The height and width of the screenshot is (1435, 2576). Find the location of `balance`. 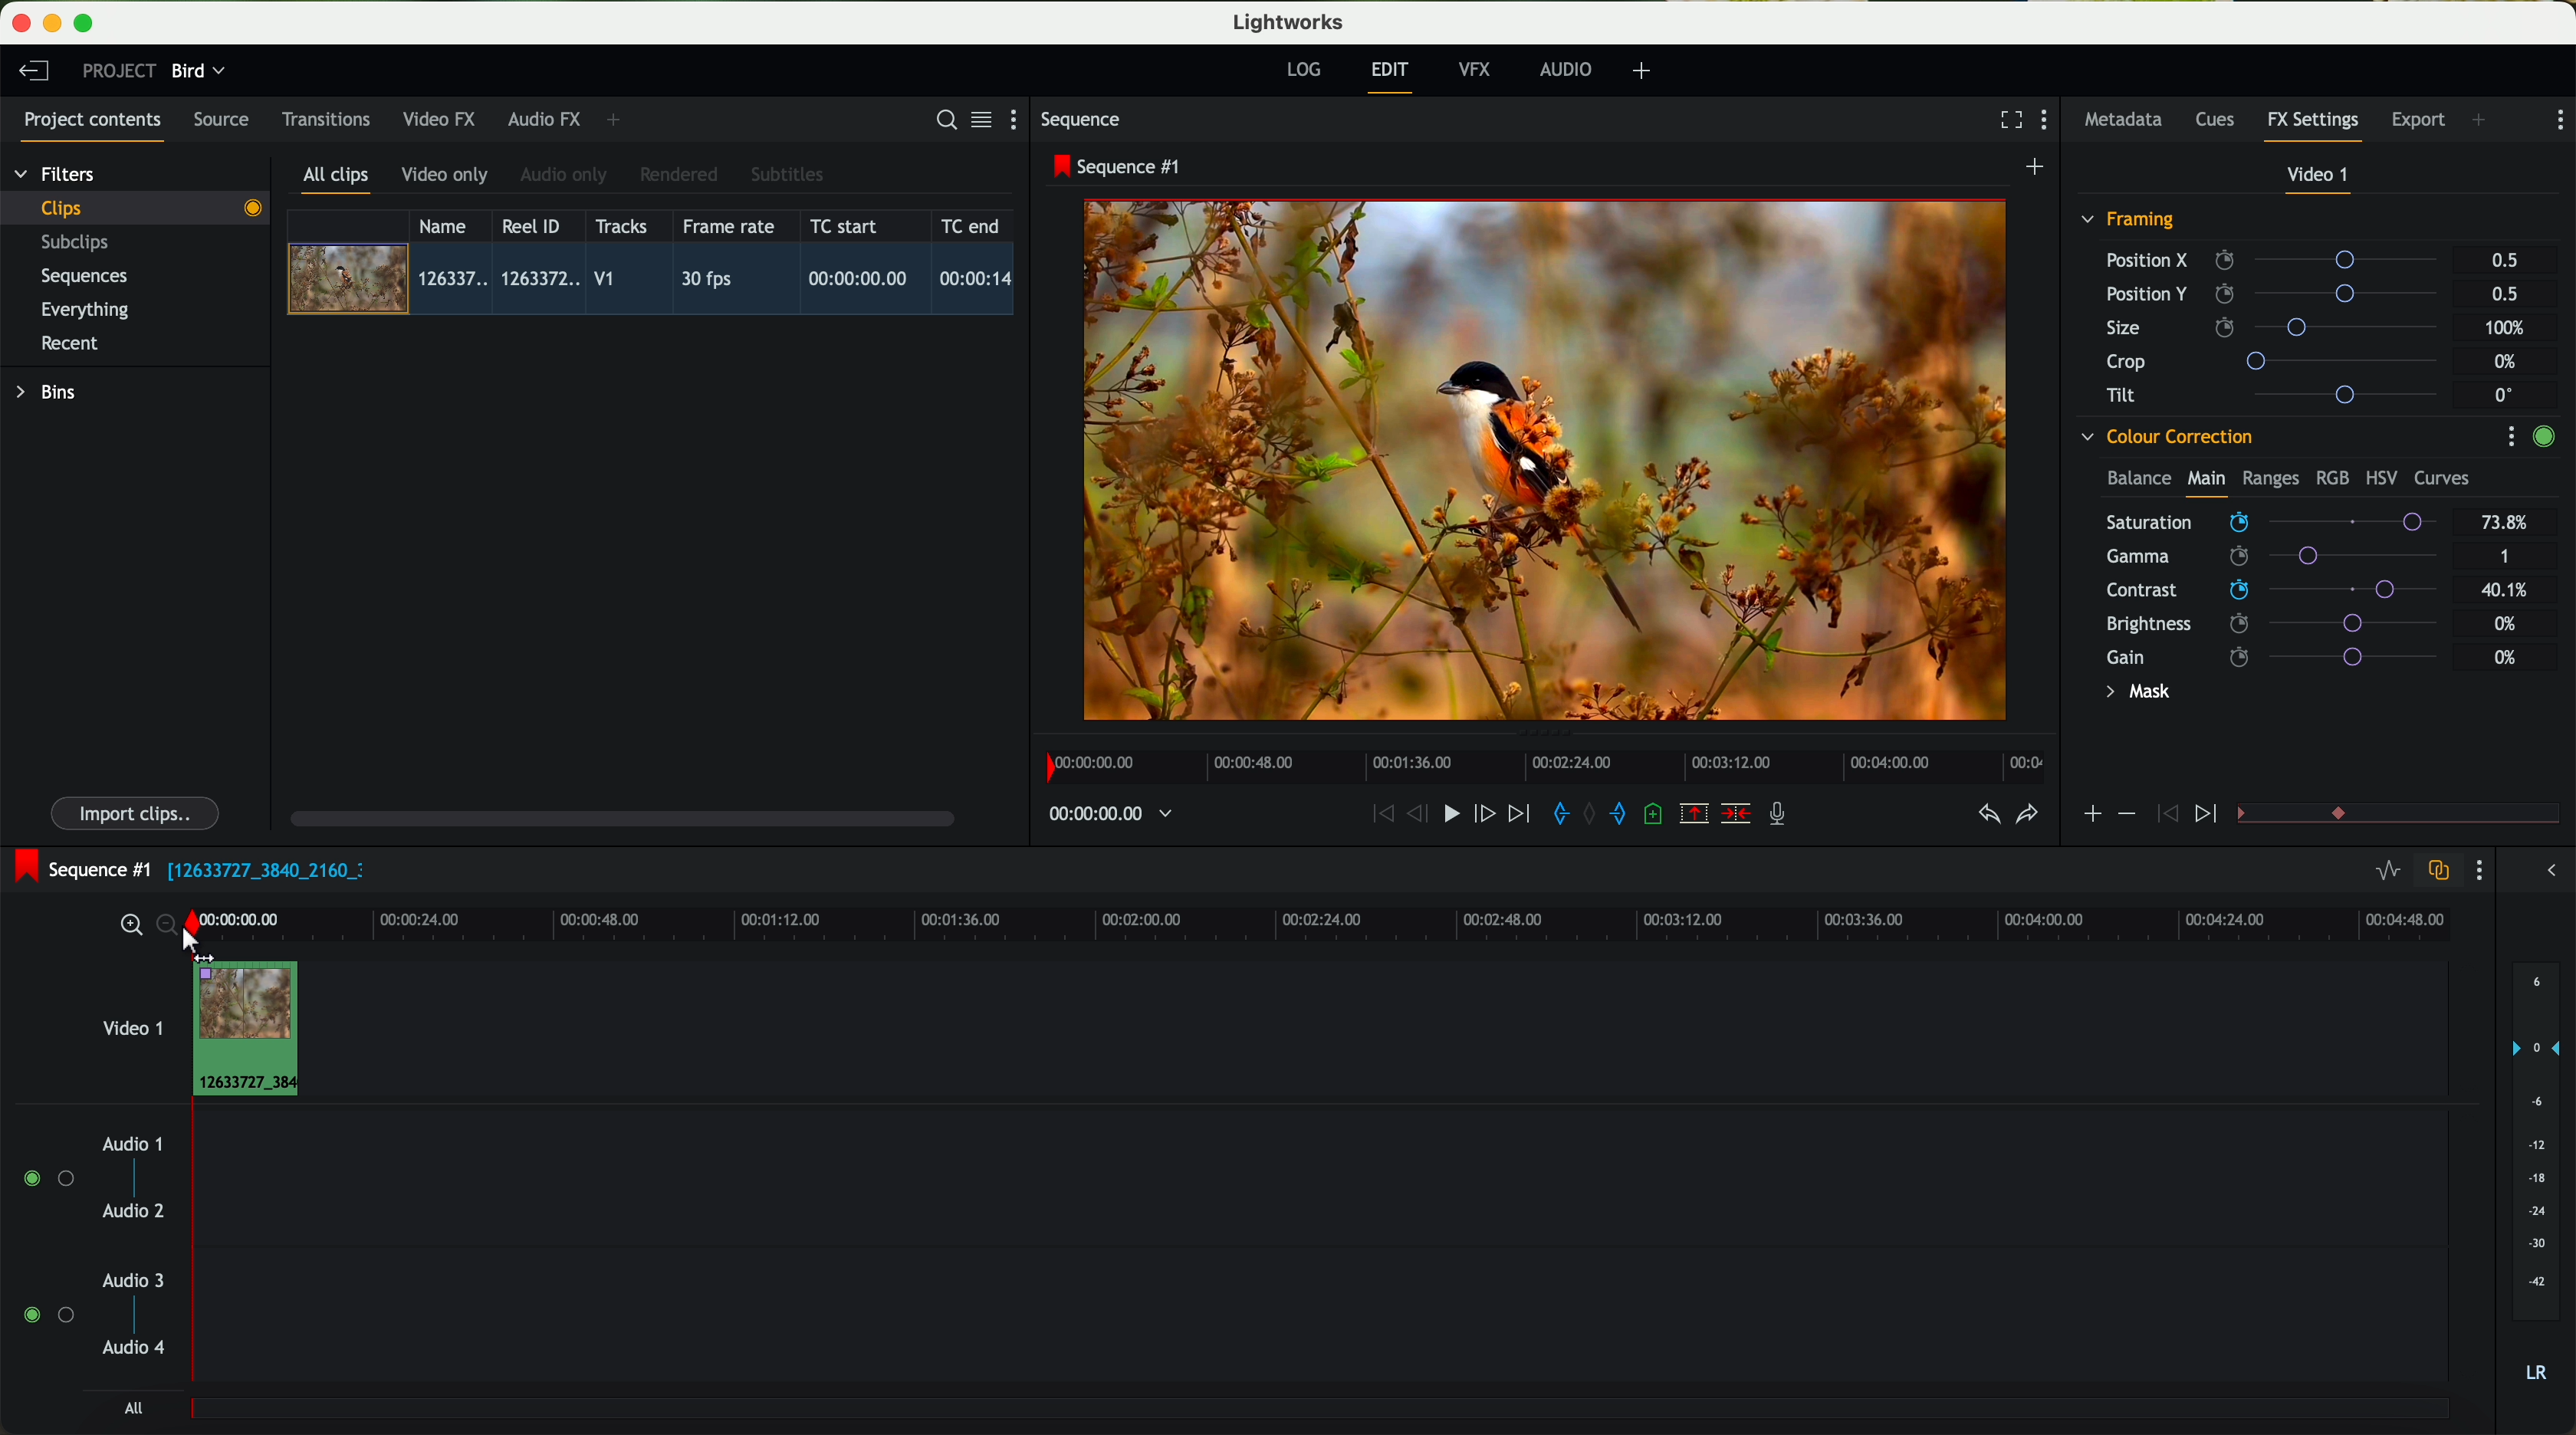

balance is located at coordinates (2139, 480).